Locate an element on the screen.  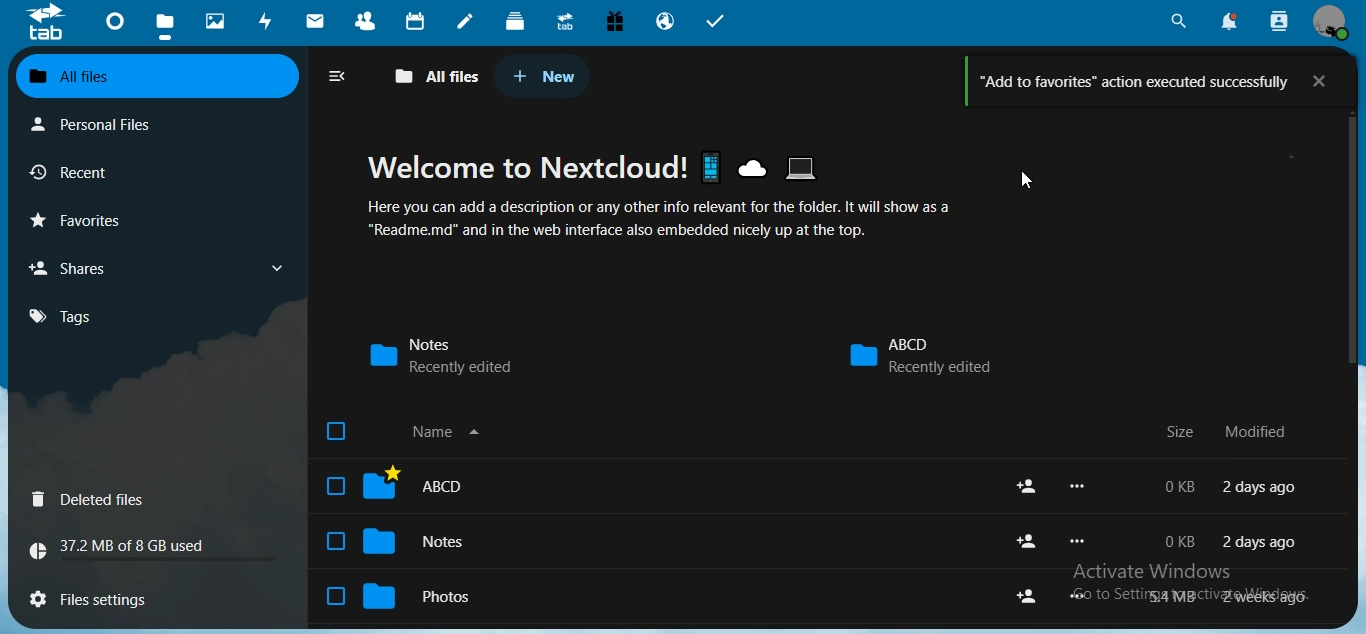
text is located at coordinates (668, 203).